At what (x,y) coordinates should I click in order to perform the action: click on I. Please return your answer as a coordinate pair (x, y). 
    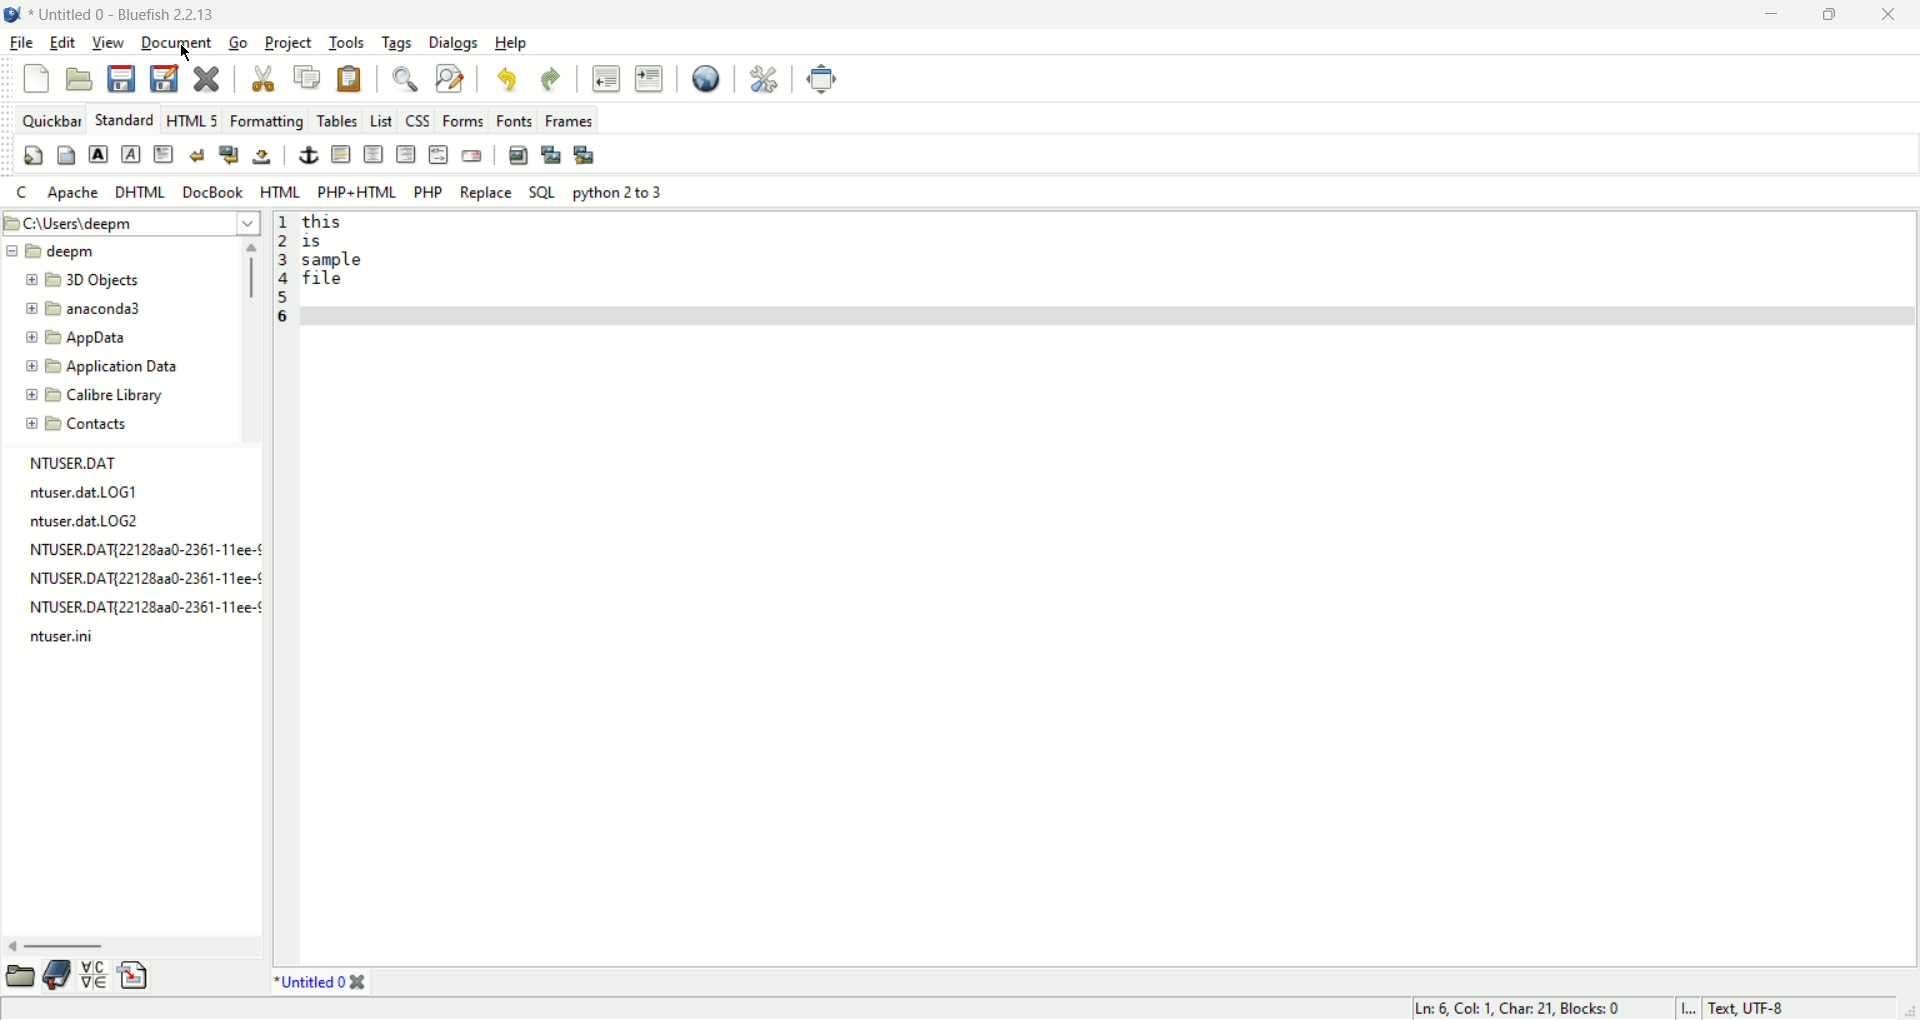
    Looking at the image, I should click on (1693, 1008).